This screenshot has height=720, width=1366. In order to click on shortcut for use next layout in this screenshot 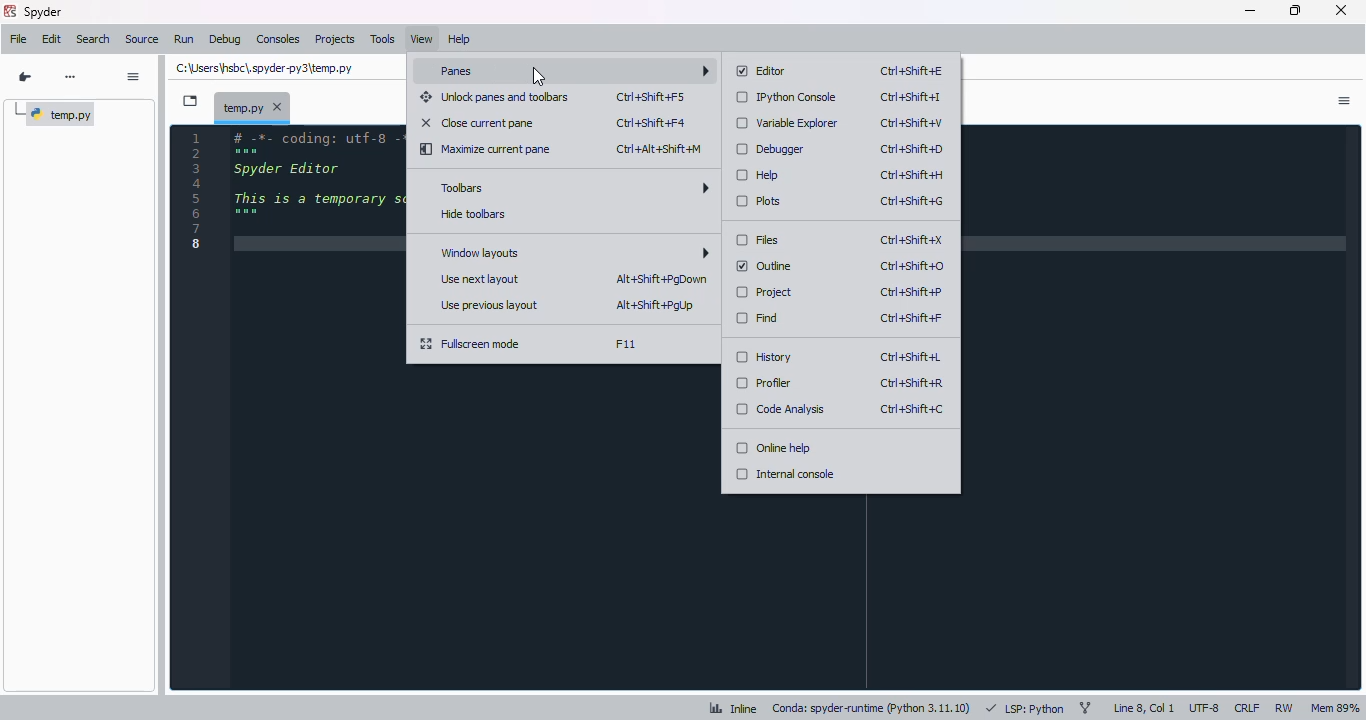, I will do `click(660, 279)`.